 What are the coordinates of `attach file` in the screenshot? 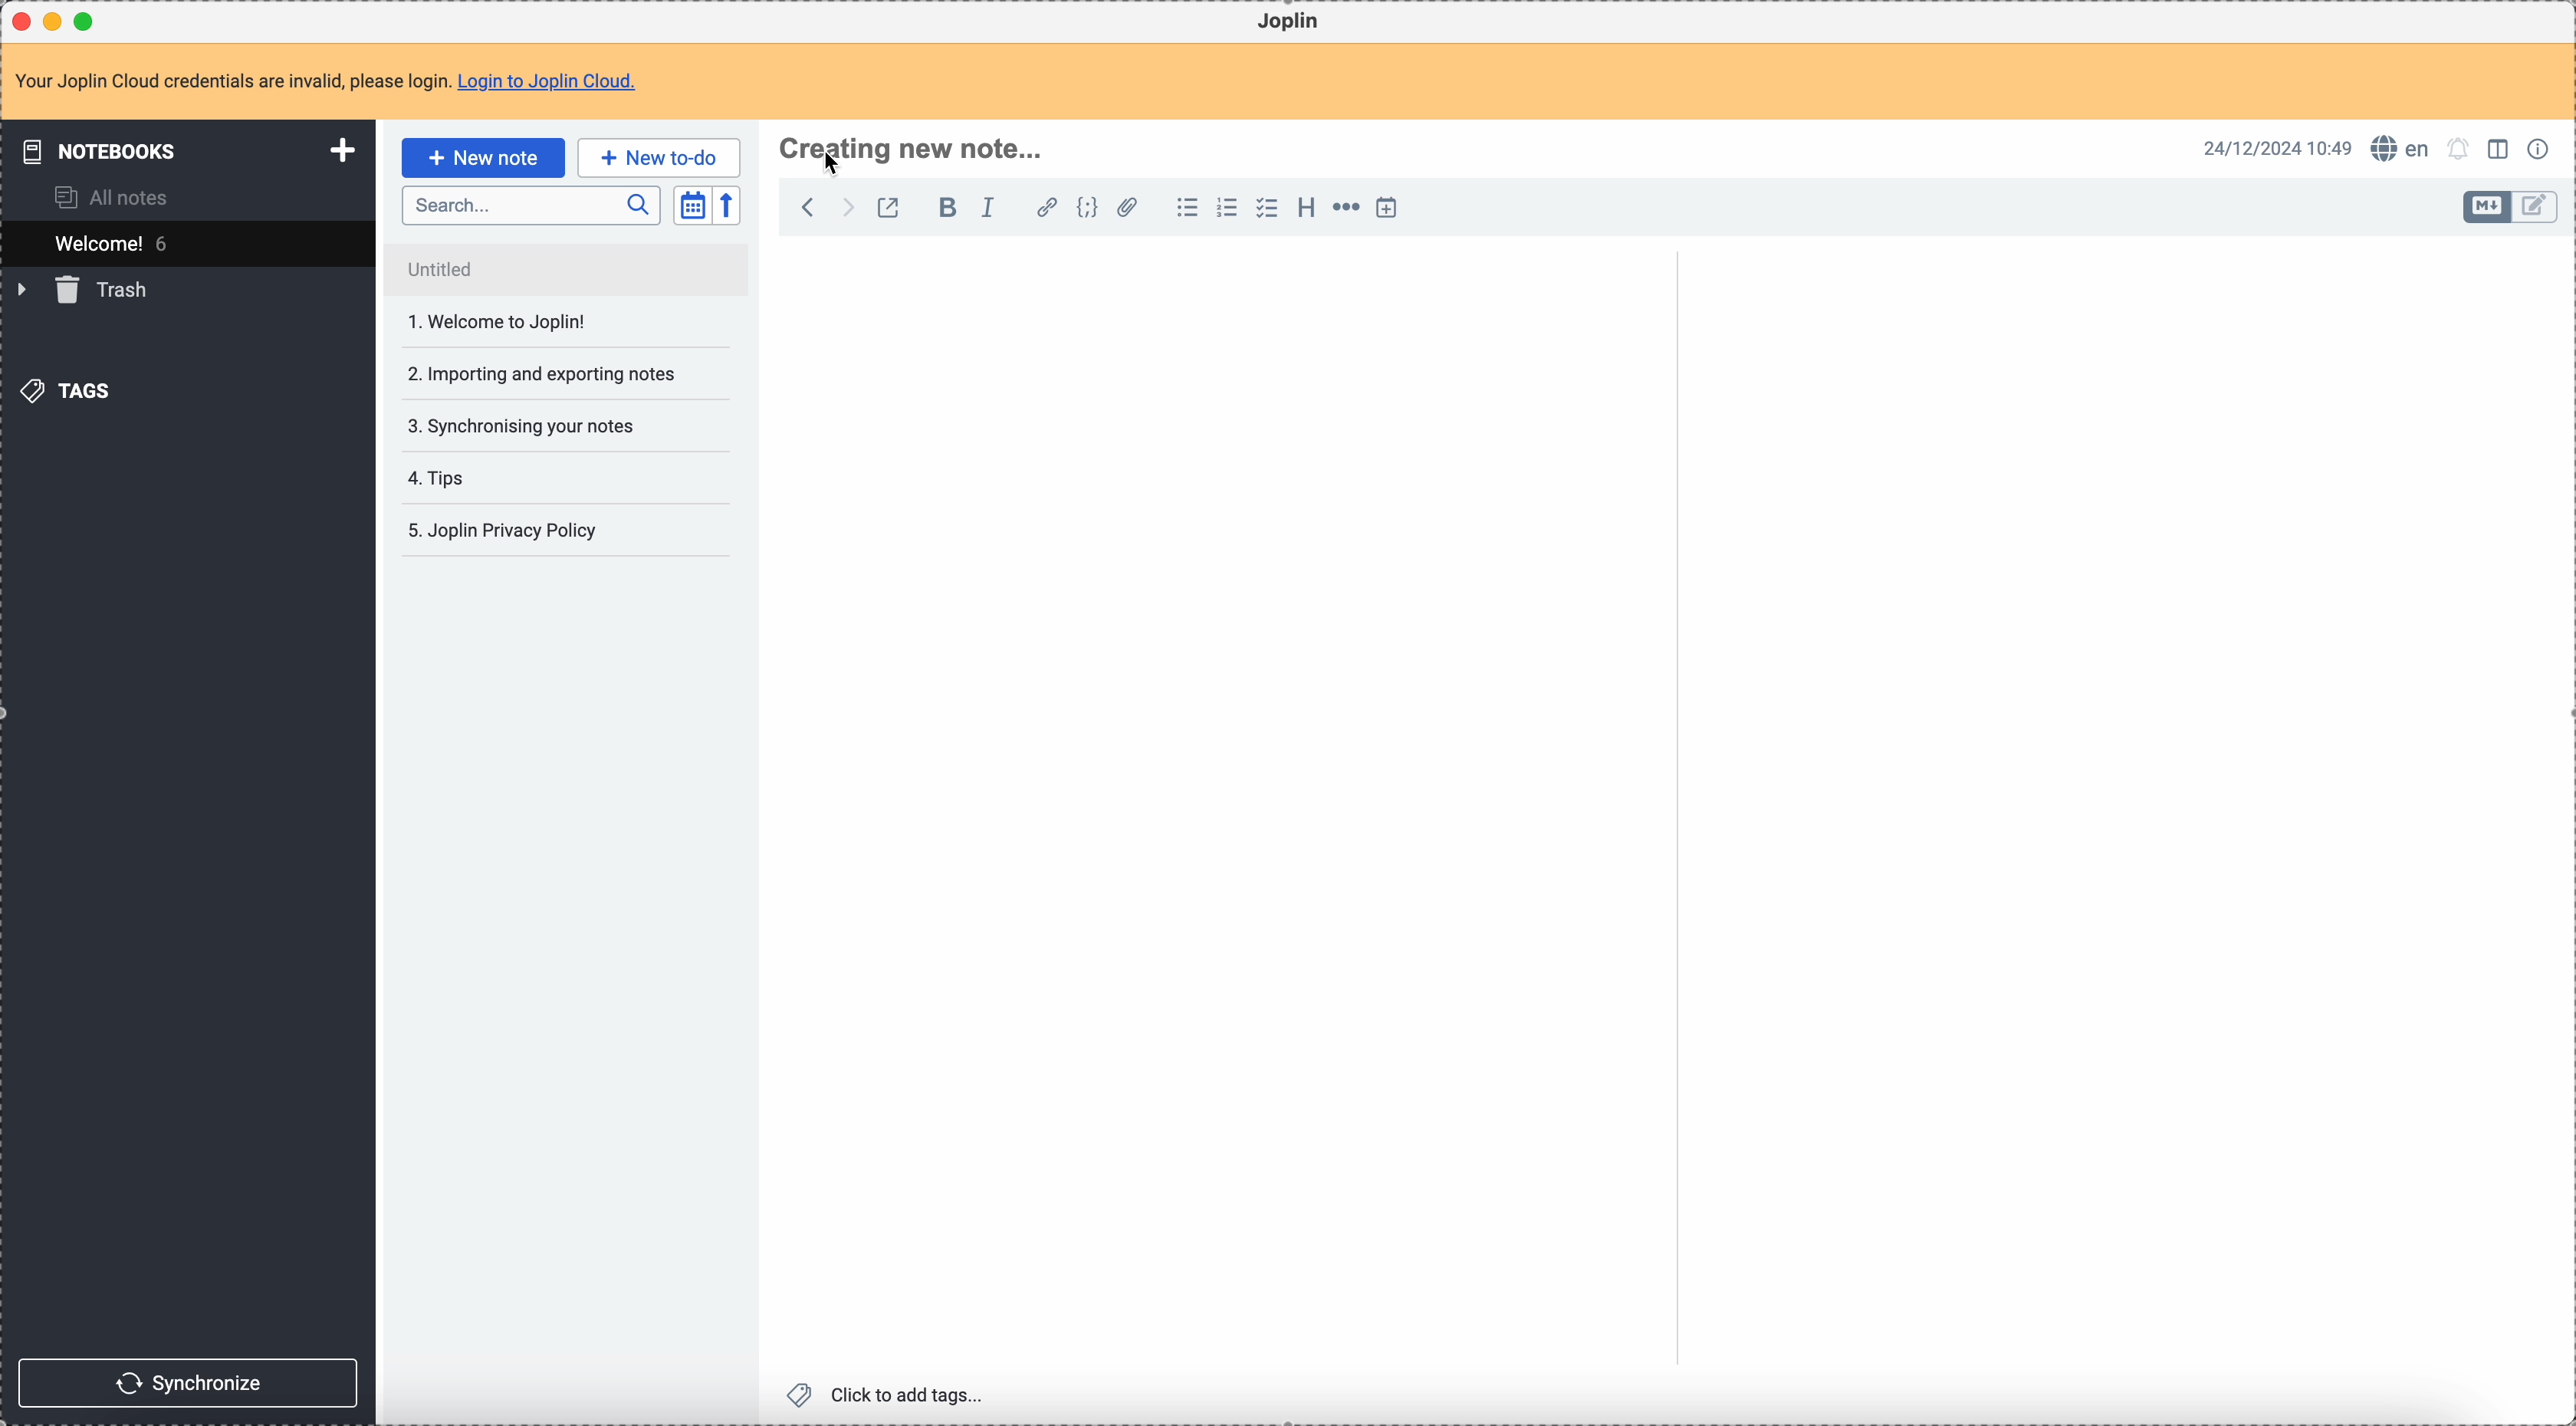 It's located at (1130, 209).